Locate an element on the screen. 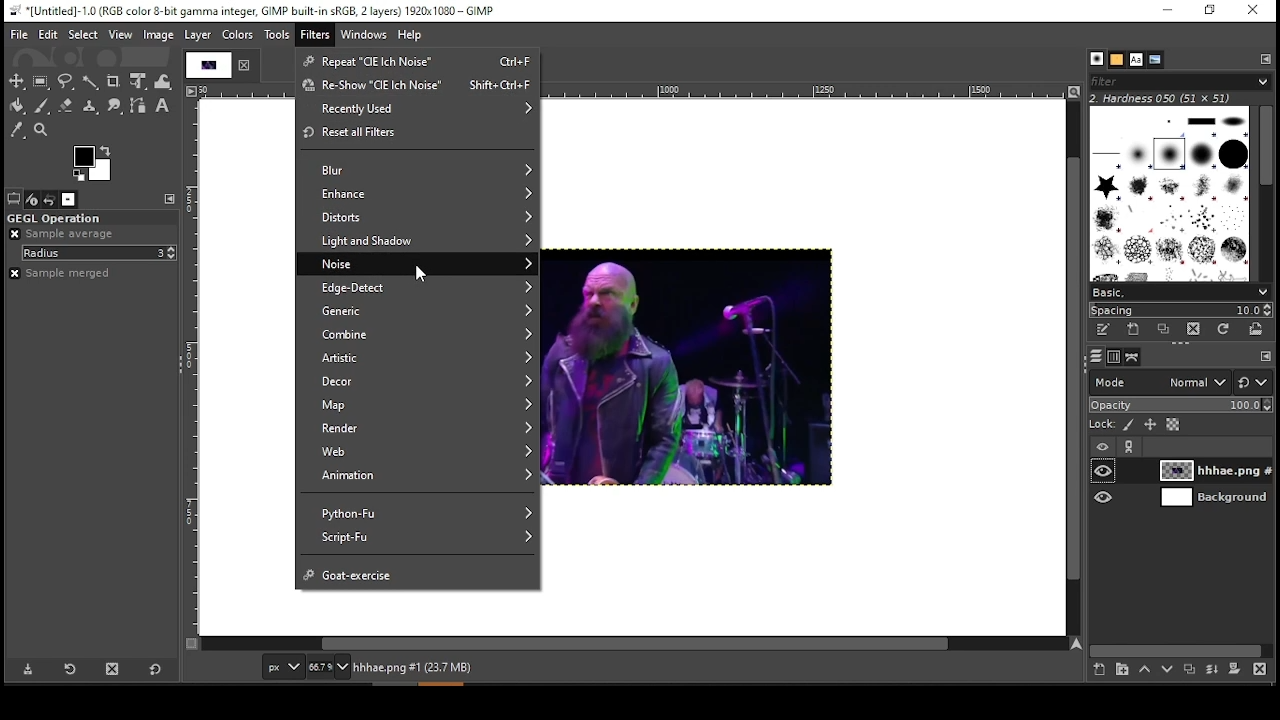 Image resolution: width=1280 pixels, height=720 pixels. reset all filters is located at coordinates (415, 133).